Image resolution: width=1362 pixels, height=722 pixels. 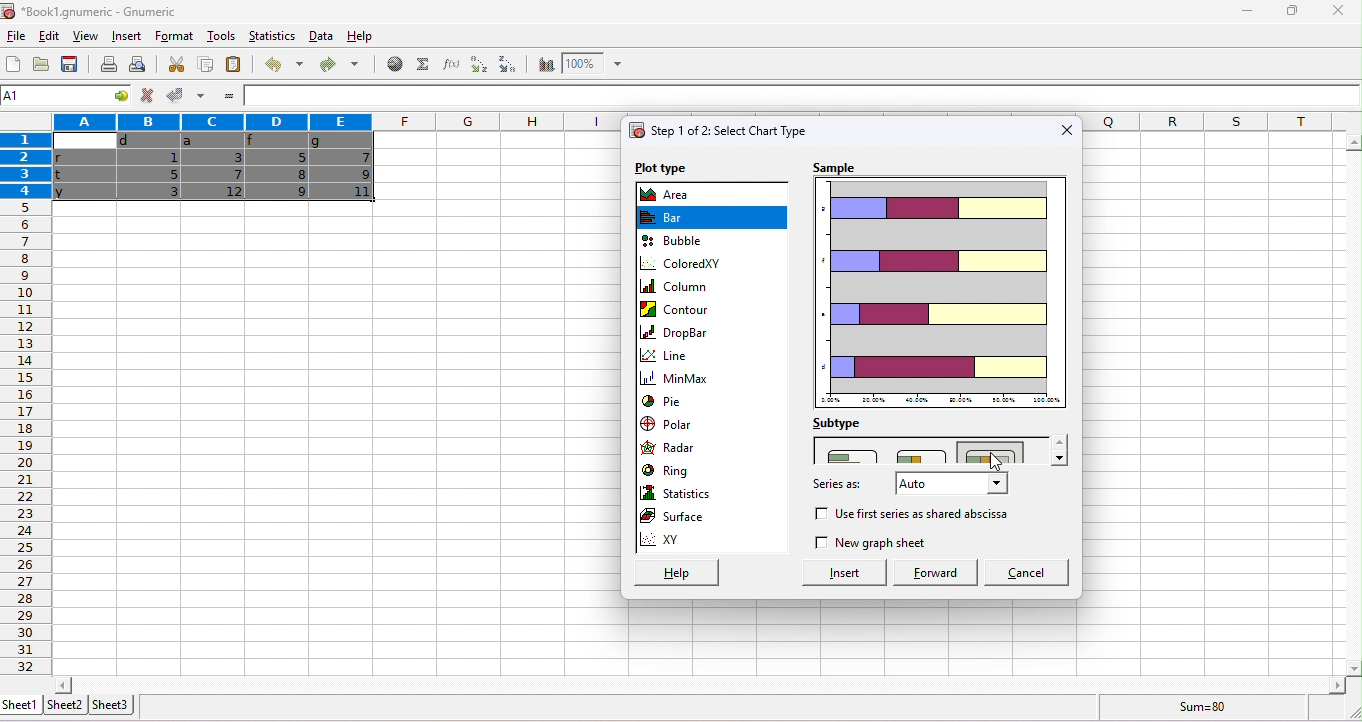 I want to click on select function, so click(x=421, y=64).